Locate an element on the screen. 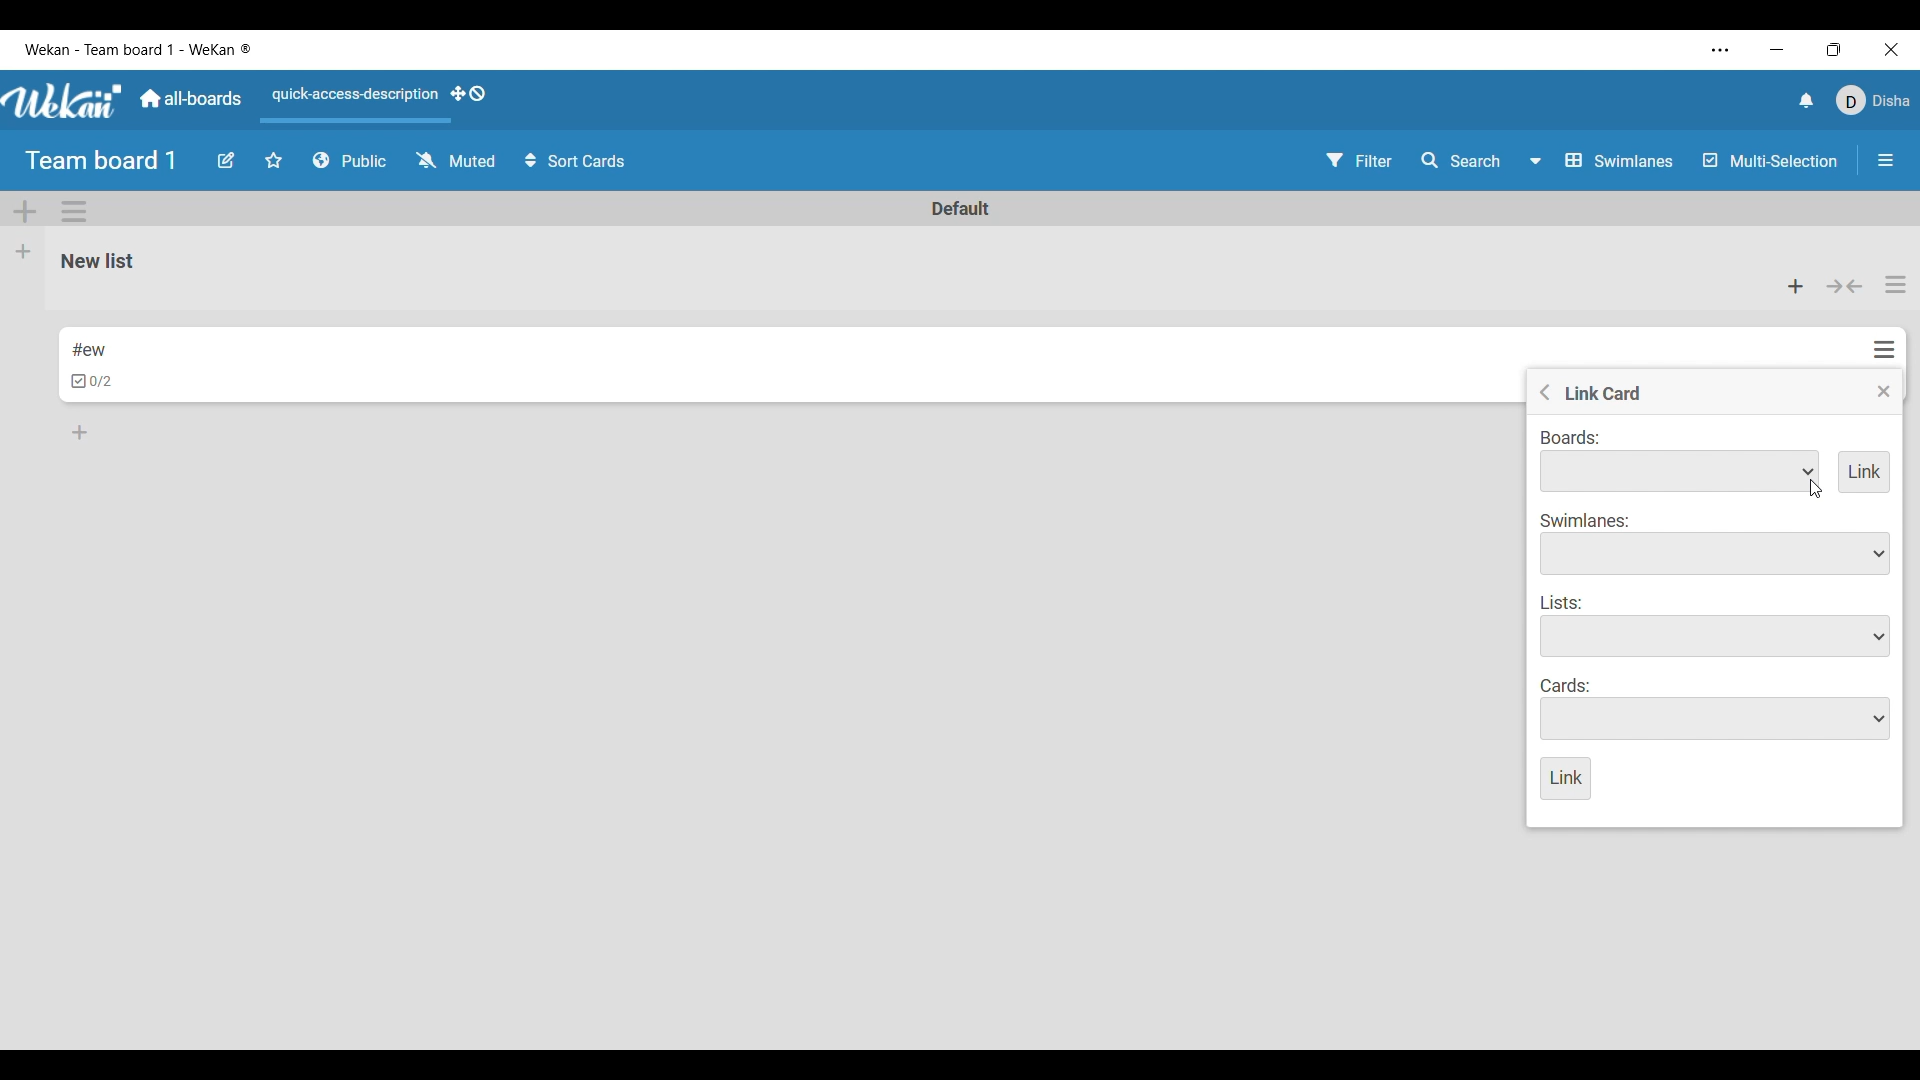 The height and width of the screenshot is (1080, 1920). Quick access description is located at coordinates (351, 103).